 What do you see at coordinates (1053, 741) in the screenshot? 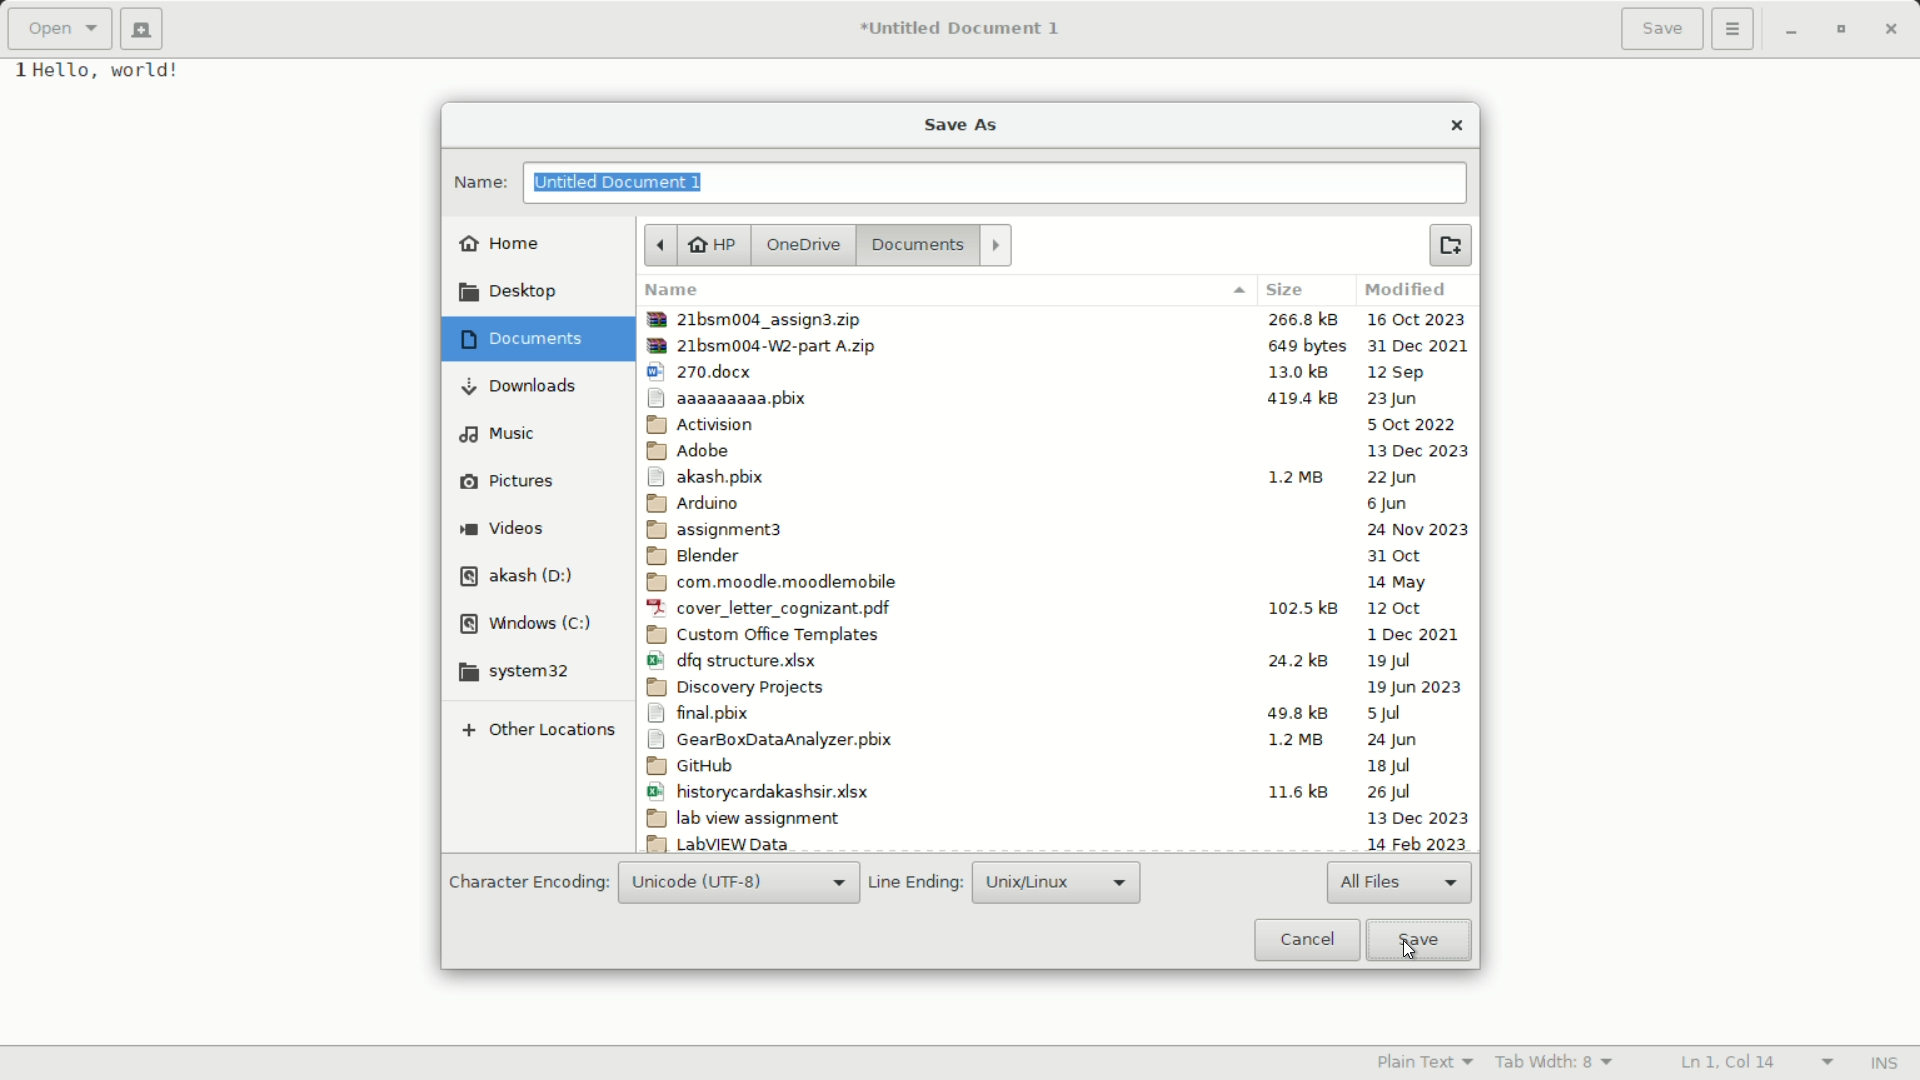
I see `File` at bounding box center [1053, 741].